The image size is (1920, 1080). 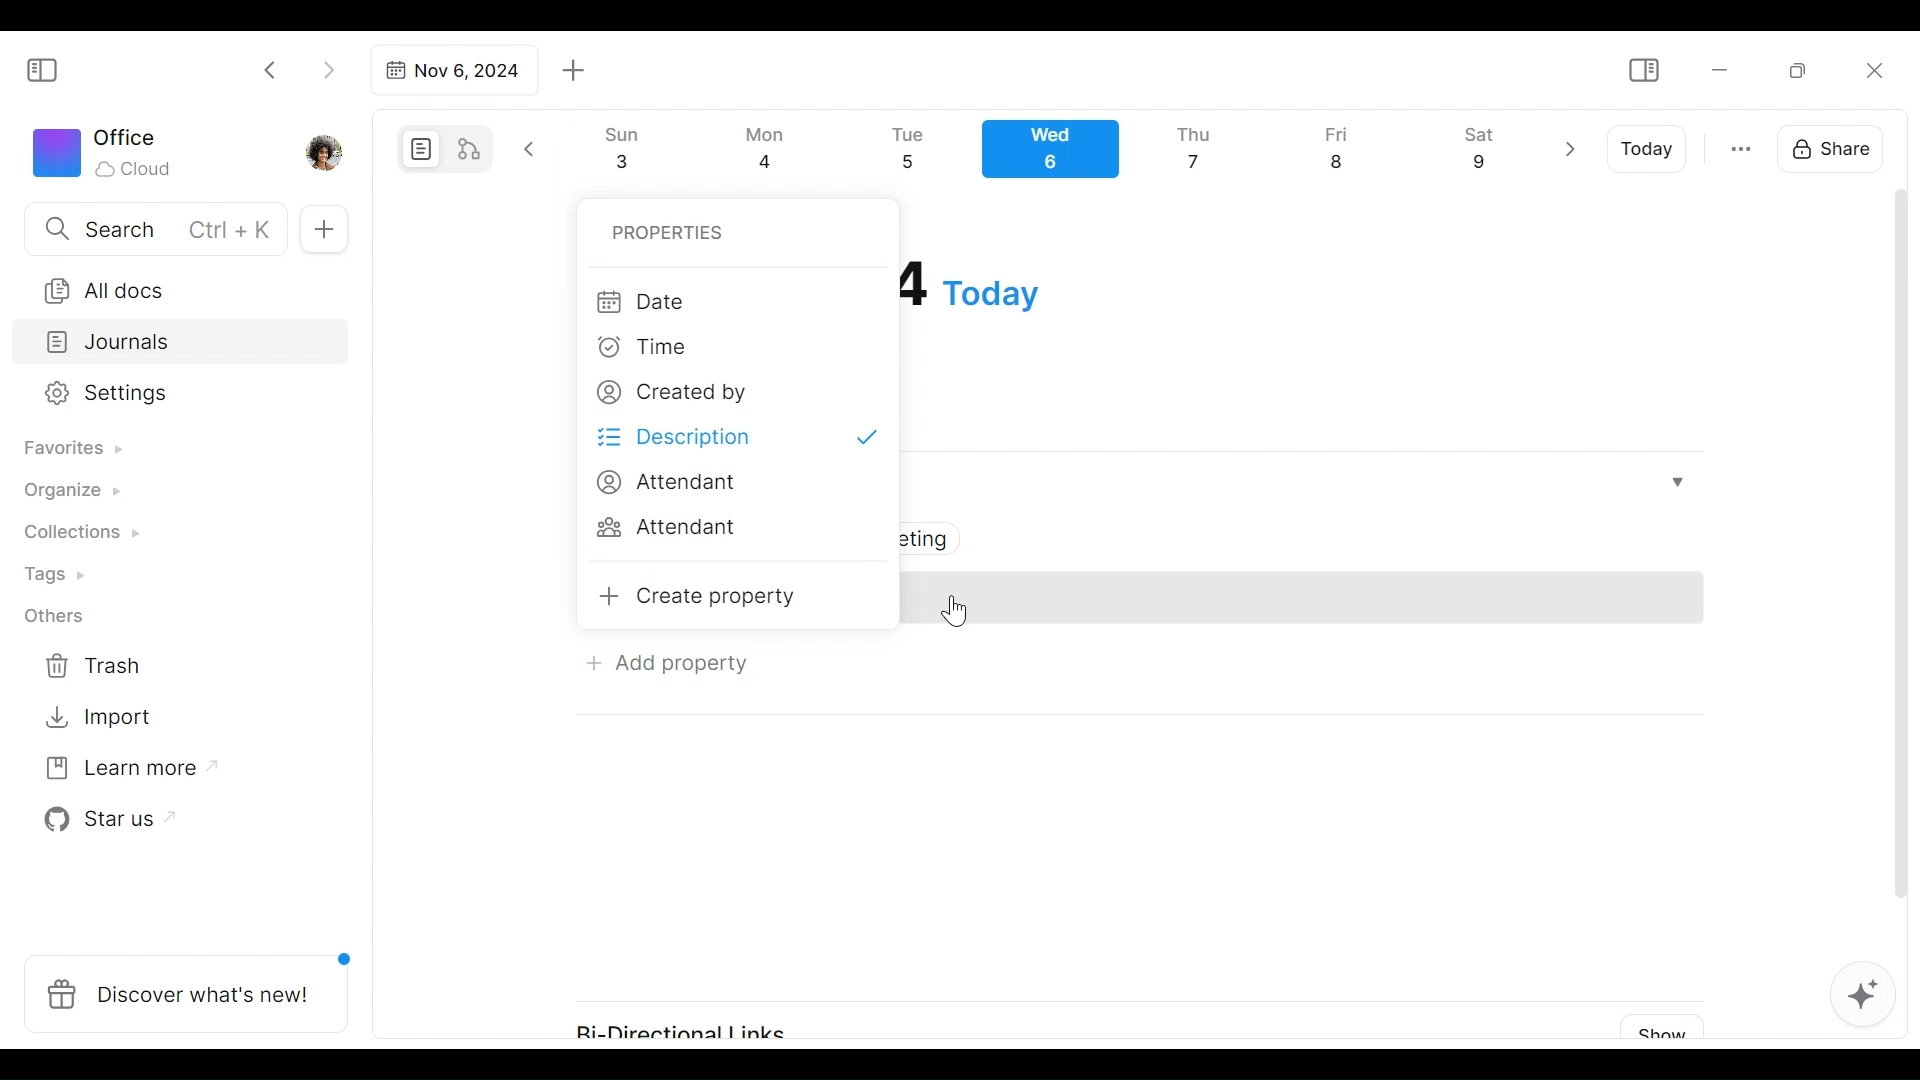 What do you see at coordinates (271, 68) in the screenshot?
I see `Click to go back` at bounding box center [271, 68].